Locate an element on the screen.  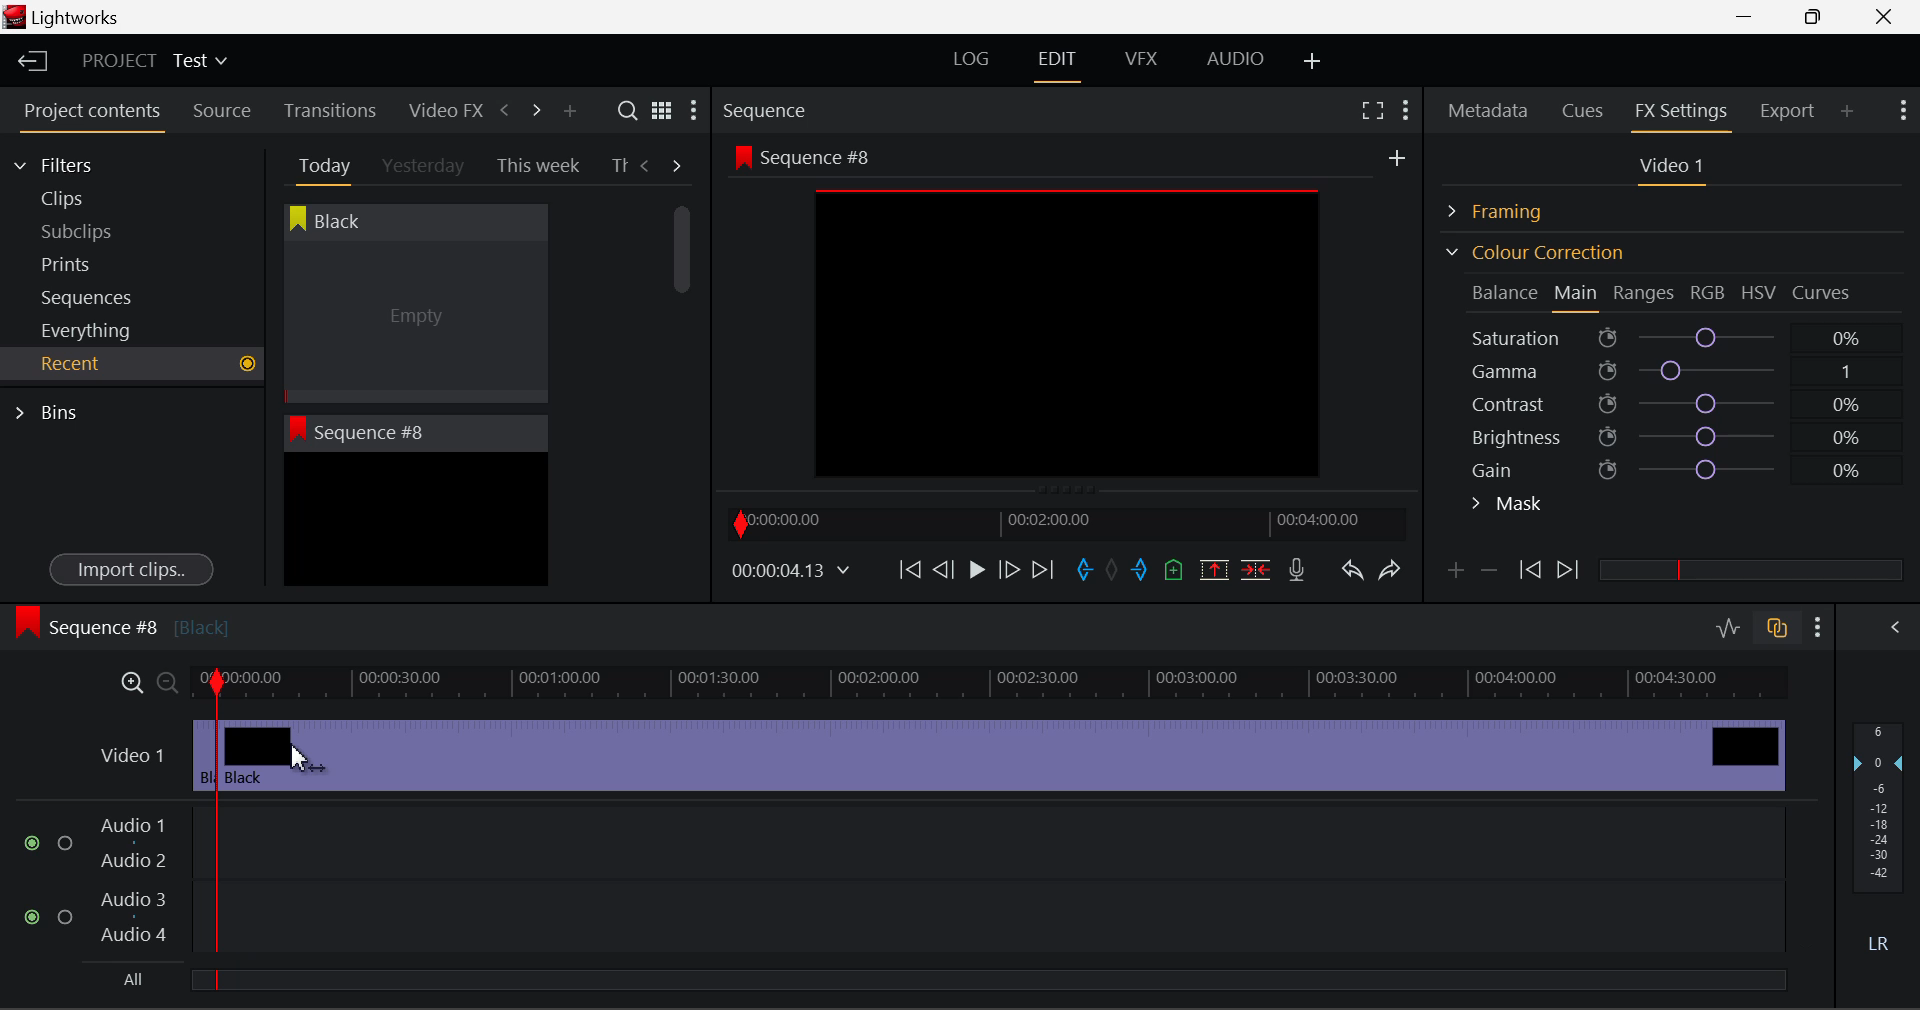
Framing Section is located at coordinates (1511, 208).